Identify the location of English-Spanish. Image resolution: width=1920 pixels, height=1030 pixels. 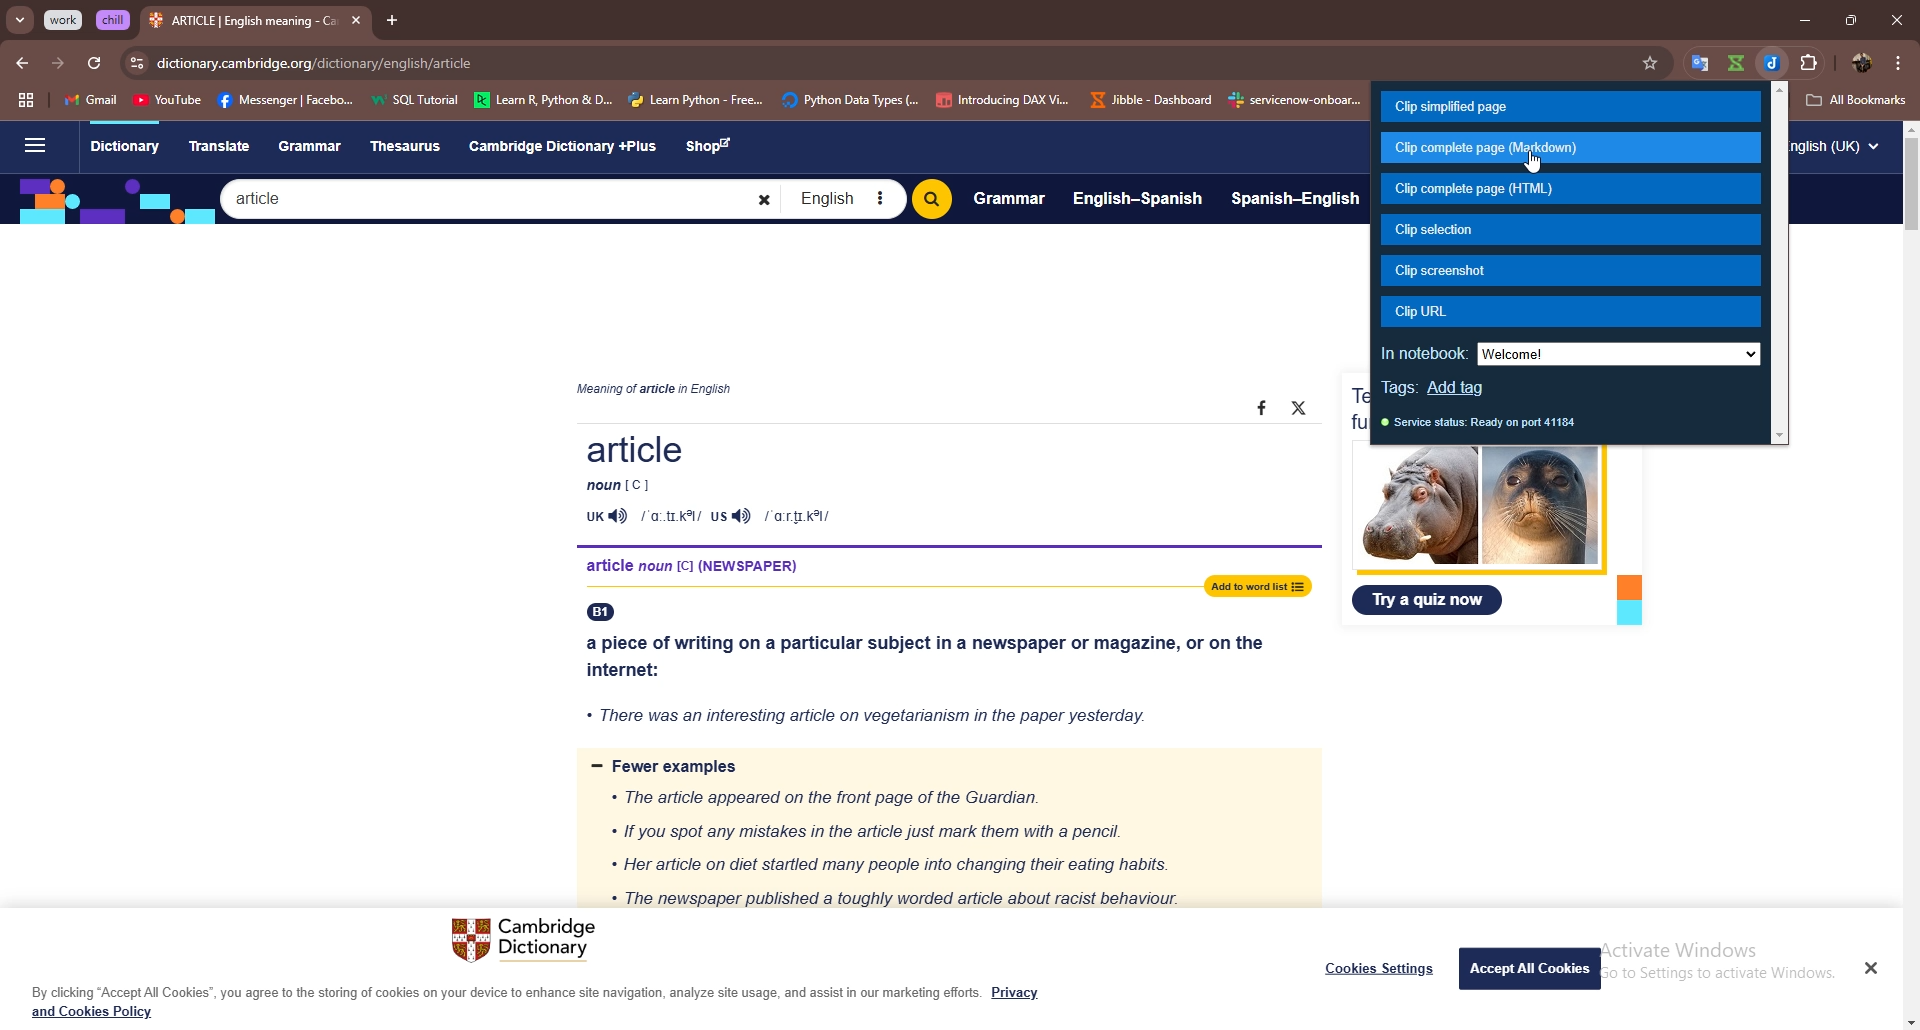
(1138, 197).